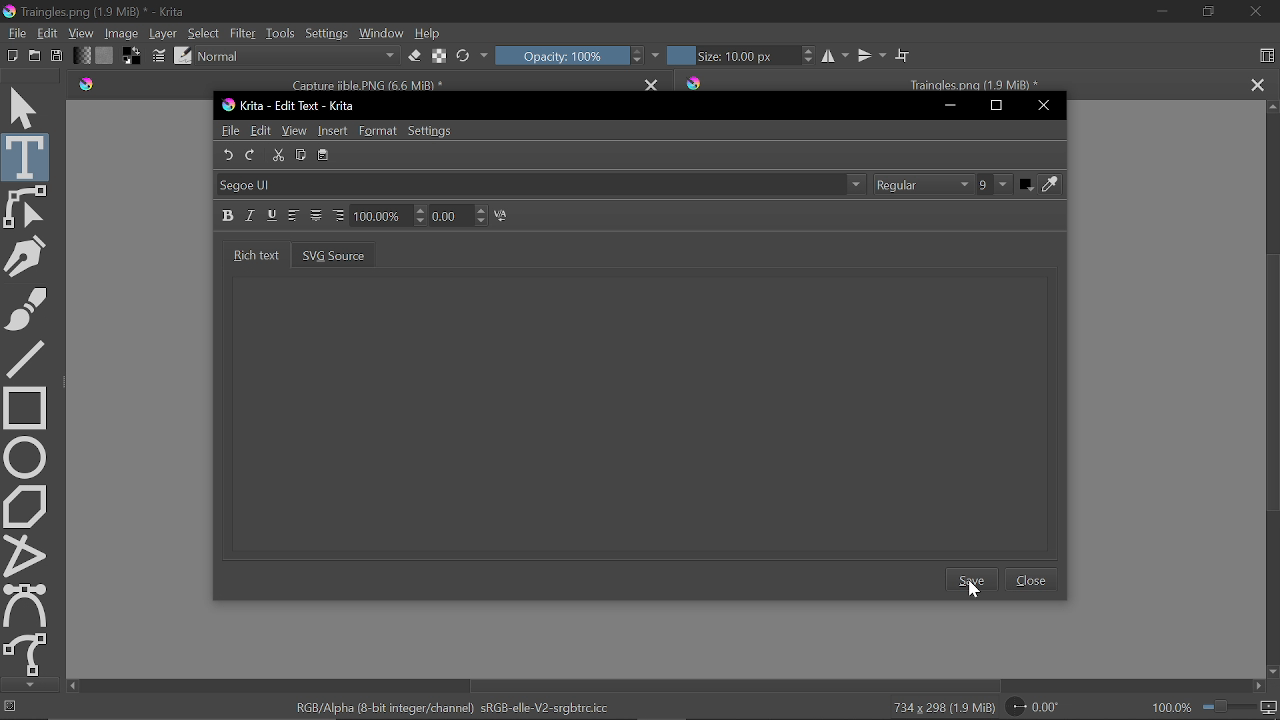  What do you see at coordinates (34, 56) in the screenshot?
I see `Open document` at bounding box center [34, 56].